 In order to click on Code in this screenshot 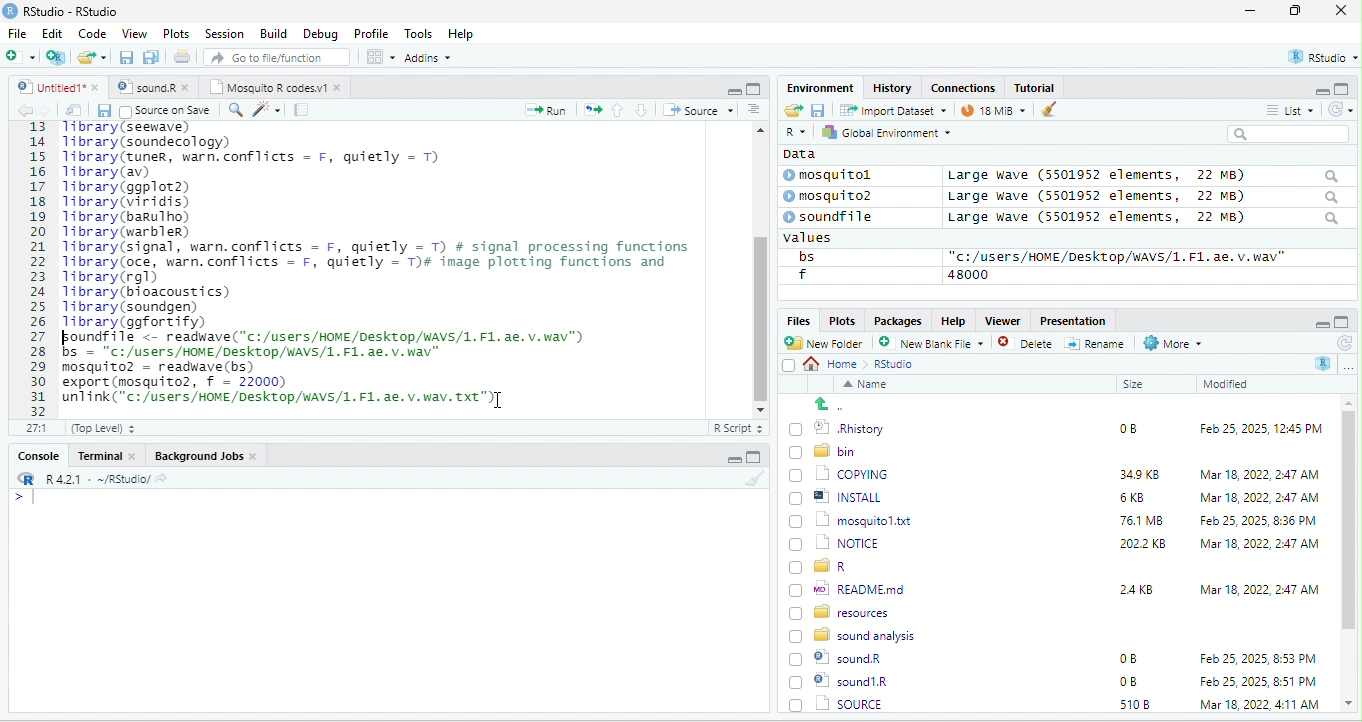, I will do `click(93, 33)`.